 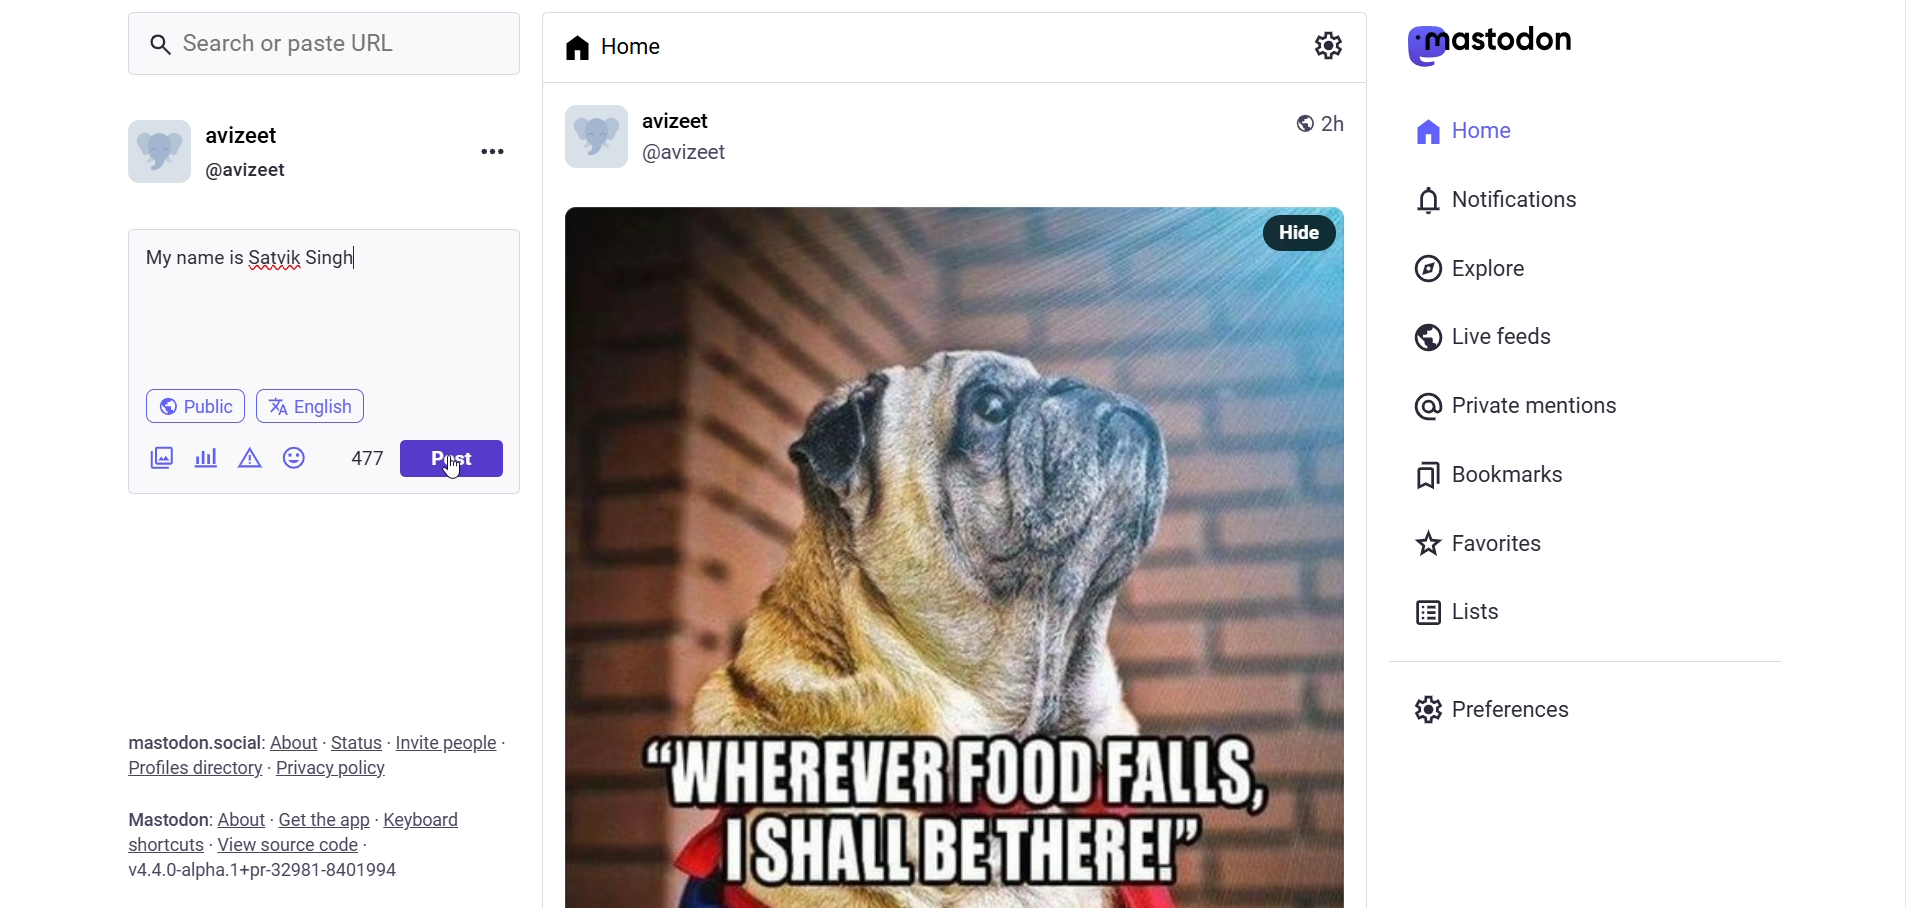 What do you see at coordinates (1502, 200) in the screenshot?
I see `Notifications` at bounding box center [1502, 200].